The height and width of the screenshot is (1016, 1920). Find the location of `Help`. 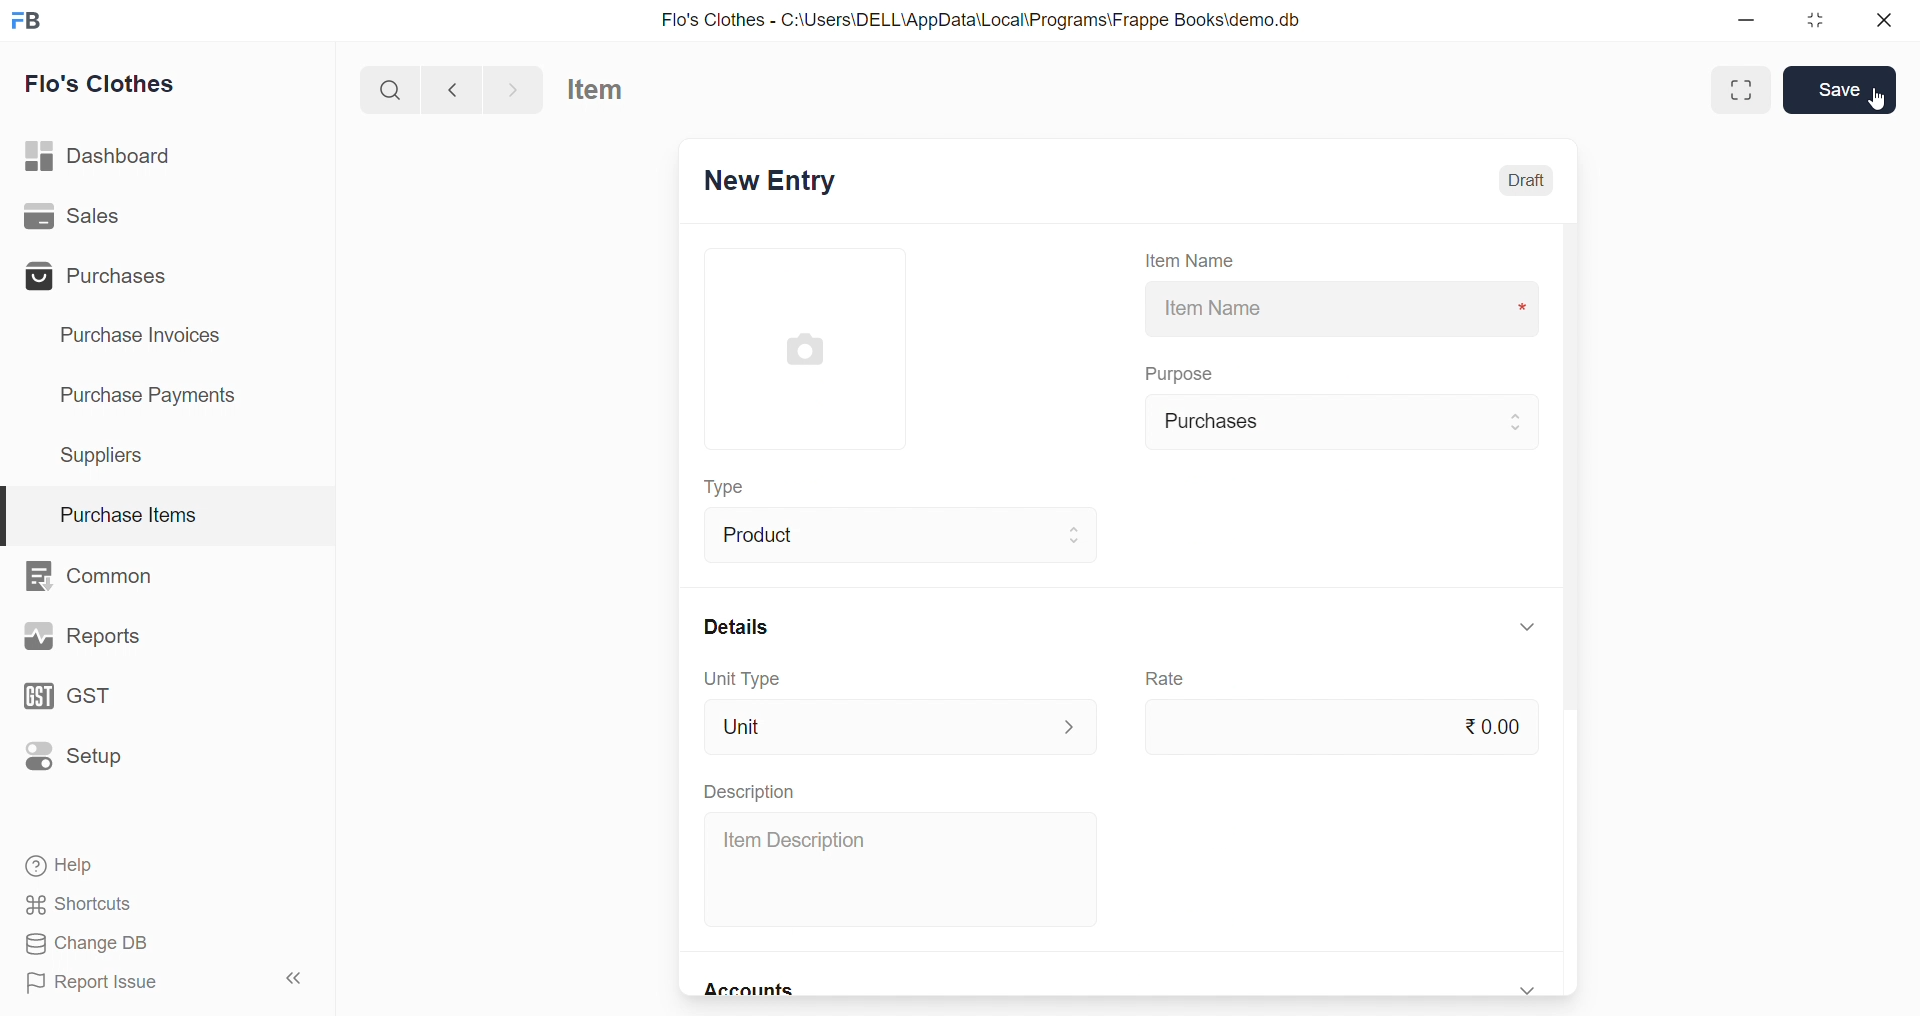

Help is located at coordinates (158, 863).